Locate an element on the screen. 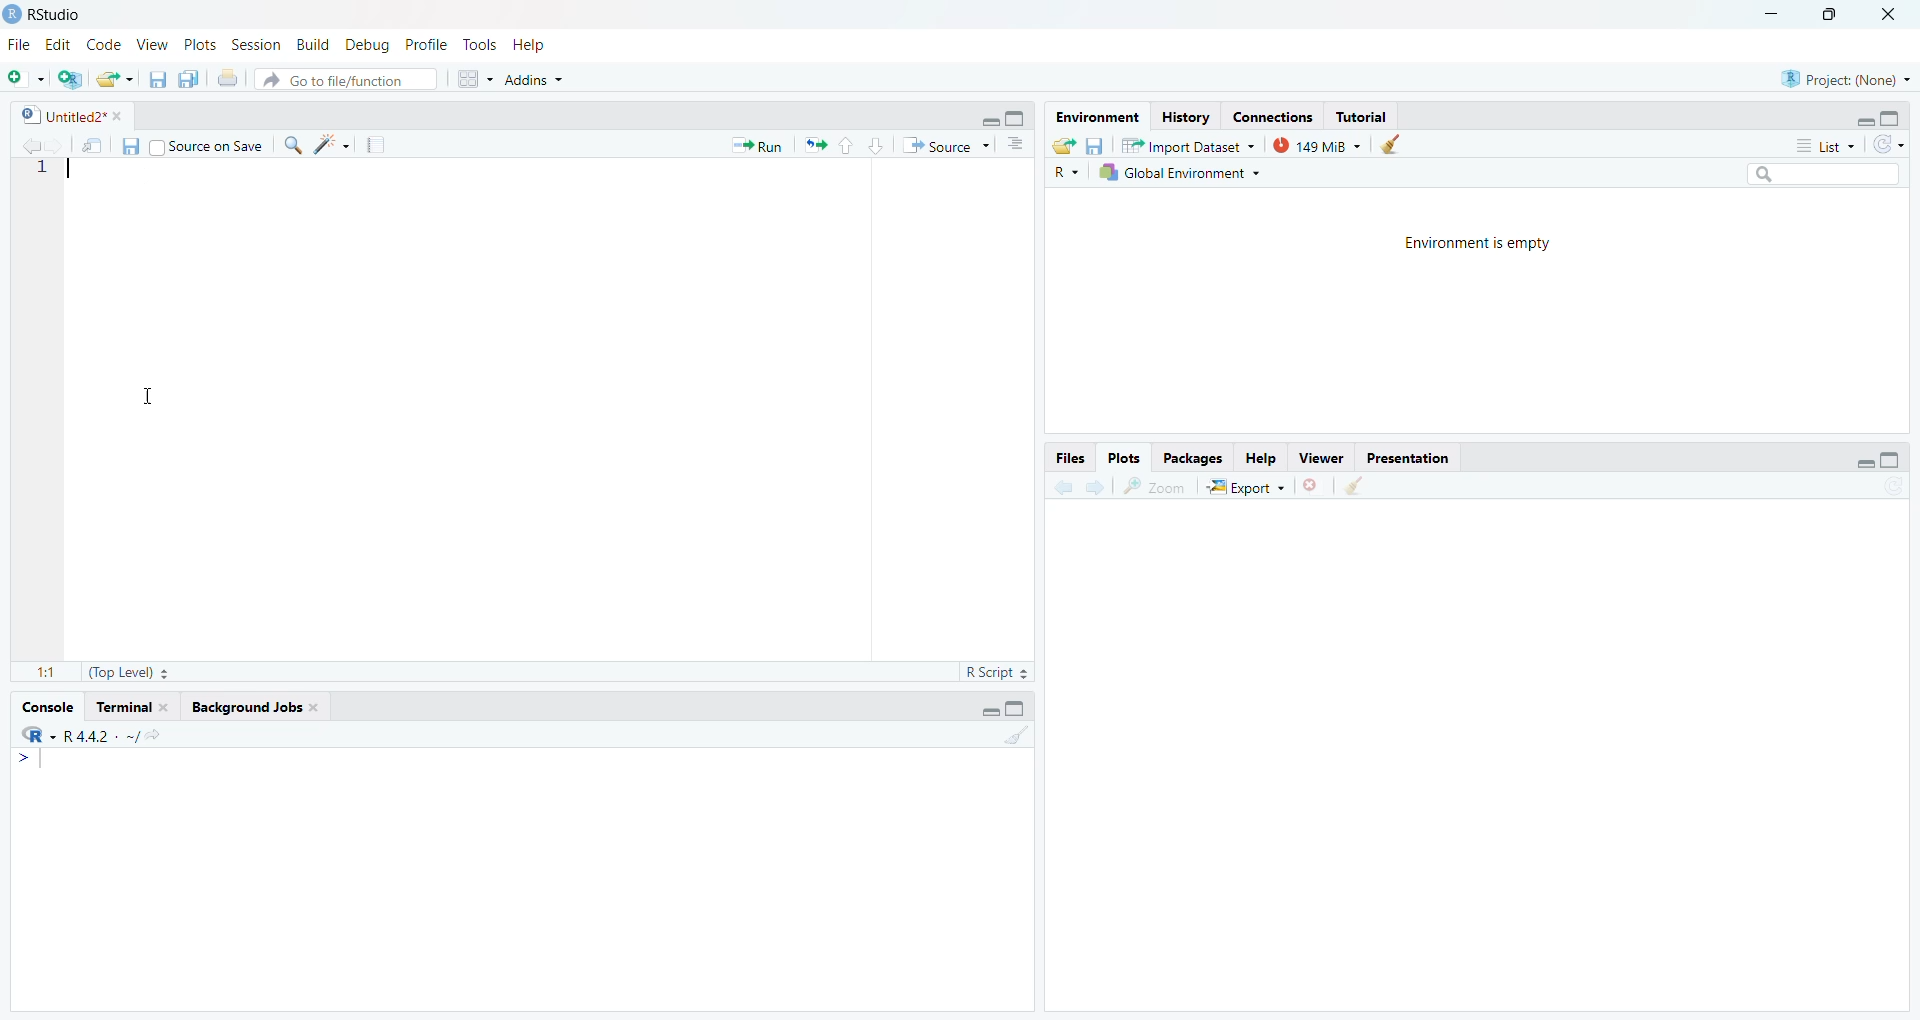 The height and width of the screenshot is (1020, 1920). Session is located at coordinates (255, 45).